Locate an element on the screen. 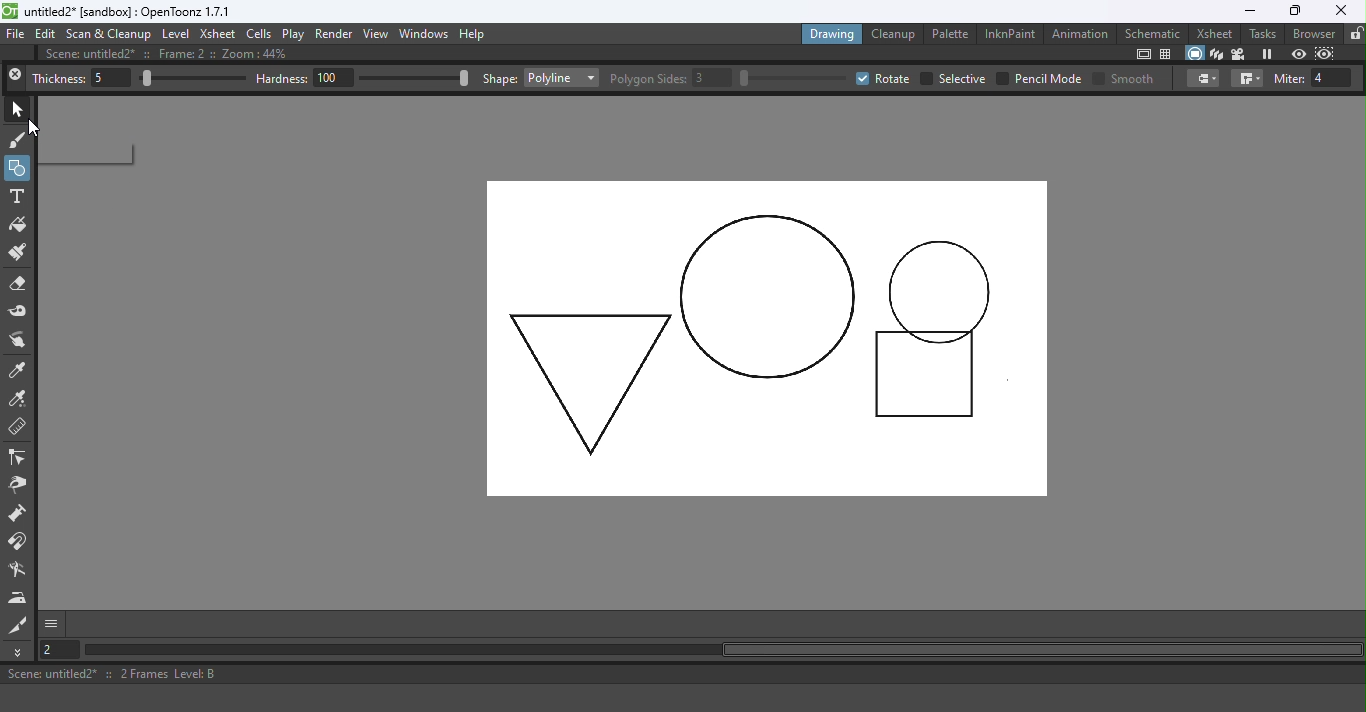 This screenshot has height=712, width=1366. Join is located at coordinates (1246, 79).